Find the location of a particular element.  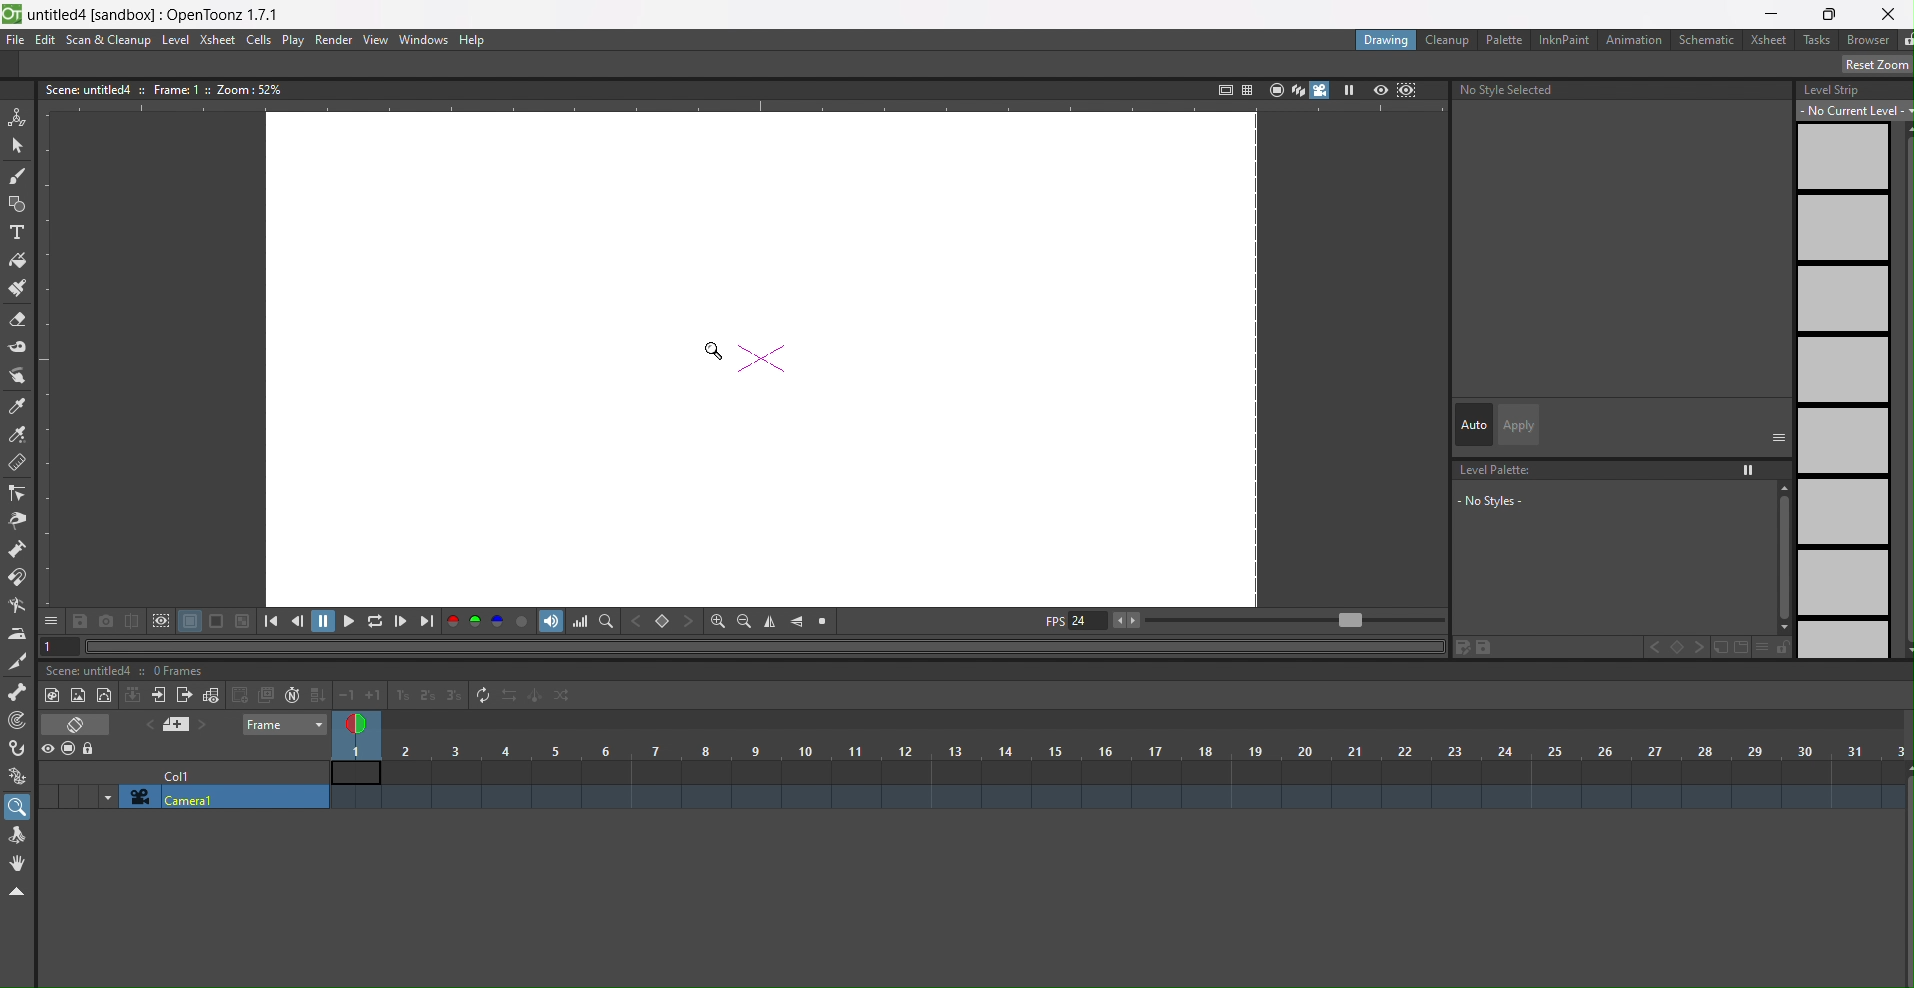

 is located at coordinates (316, 696).